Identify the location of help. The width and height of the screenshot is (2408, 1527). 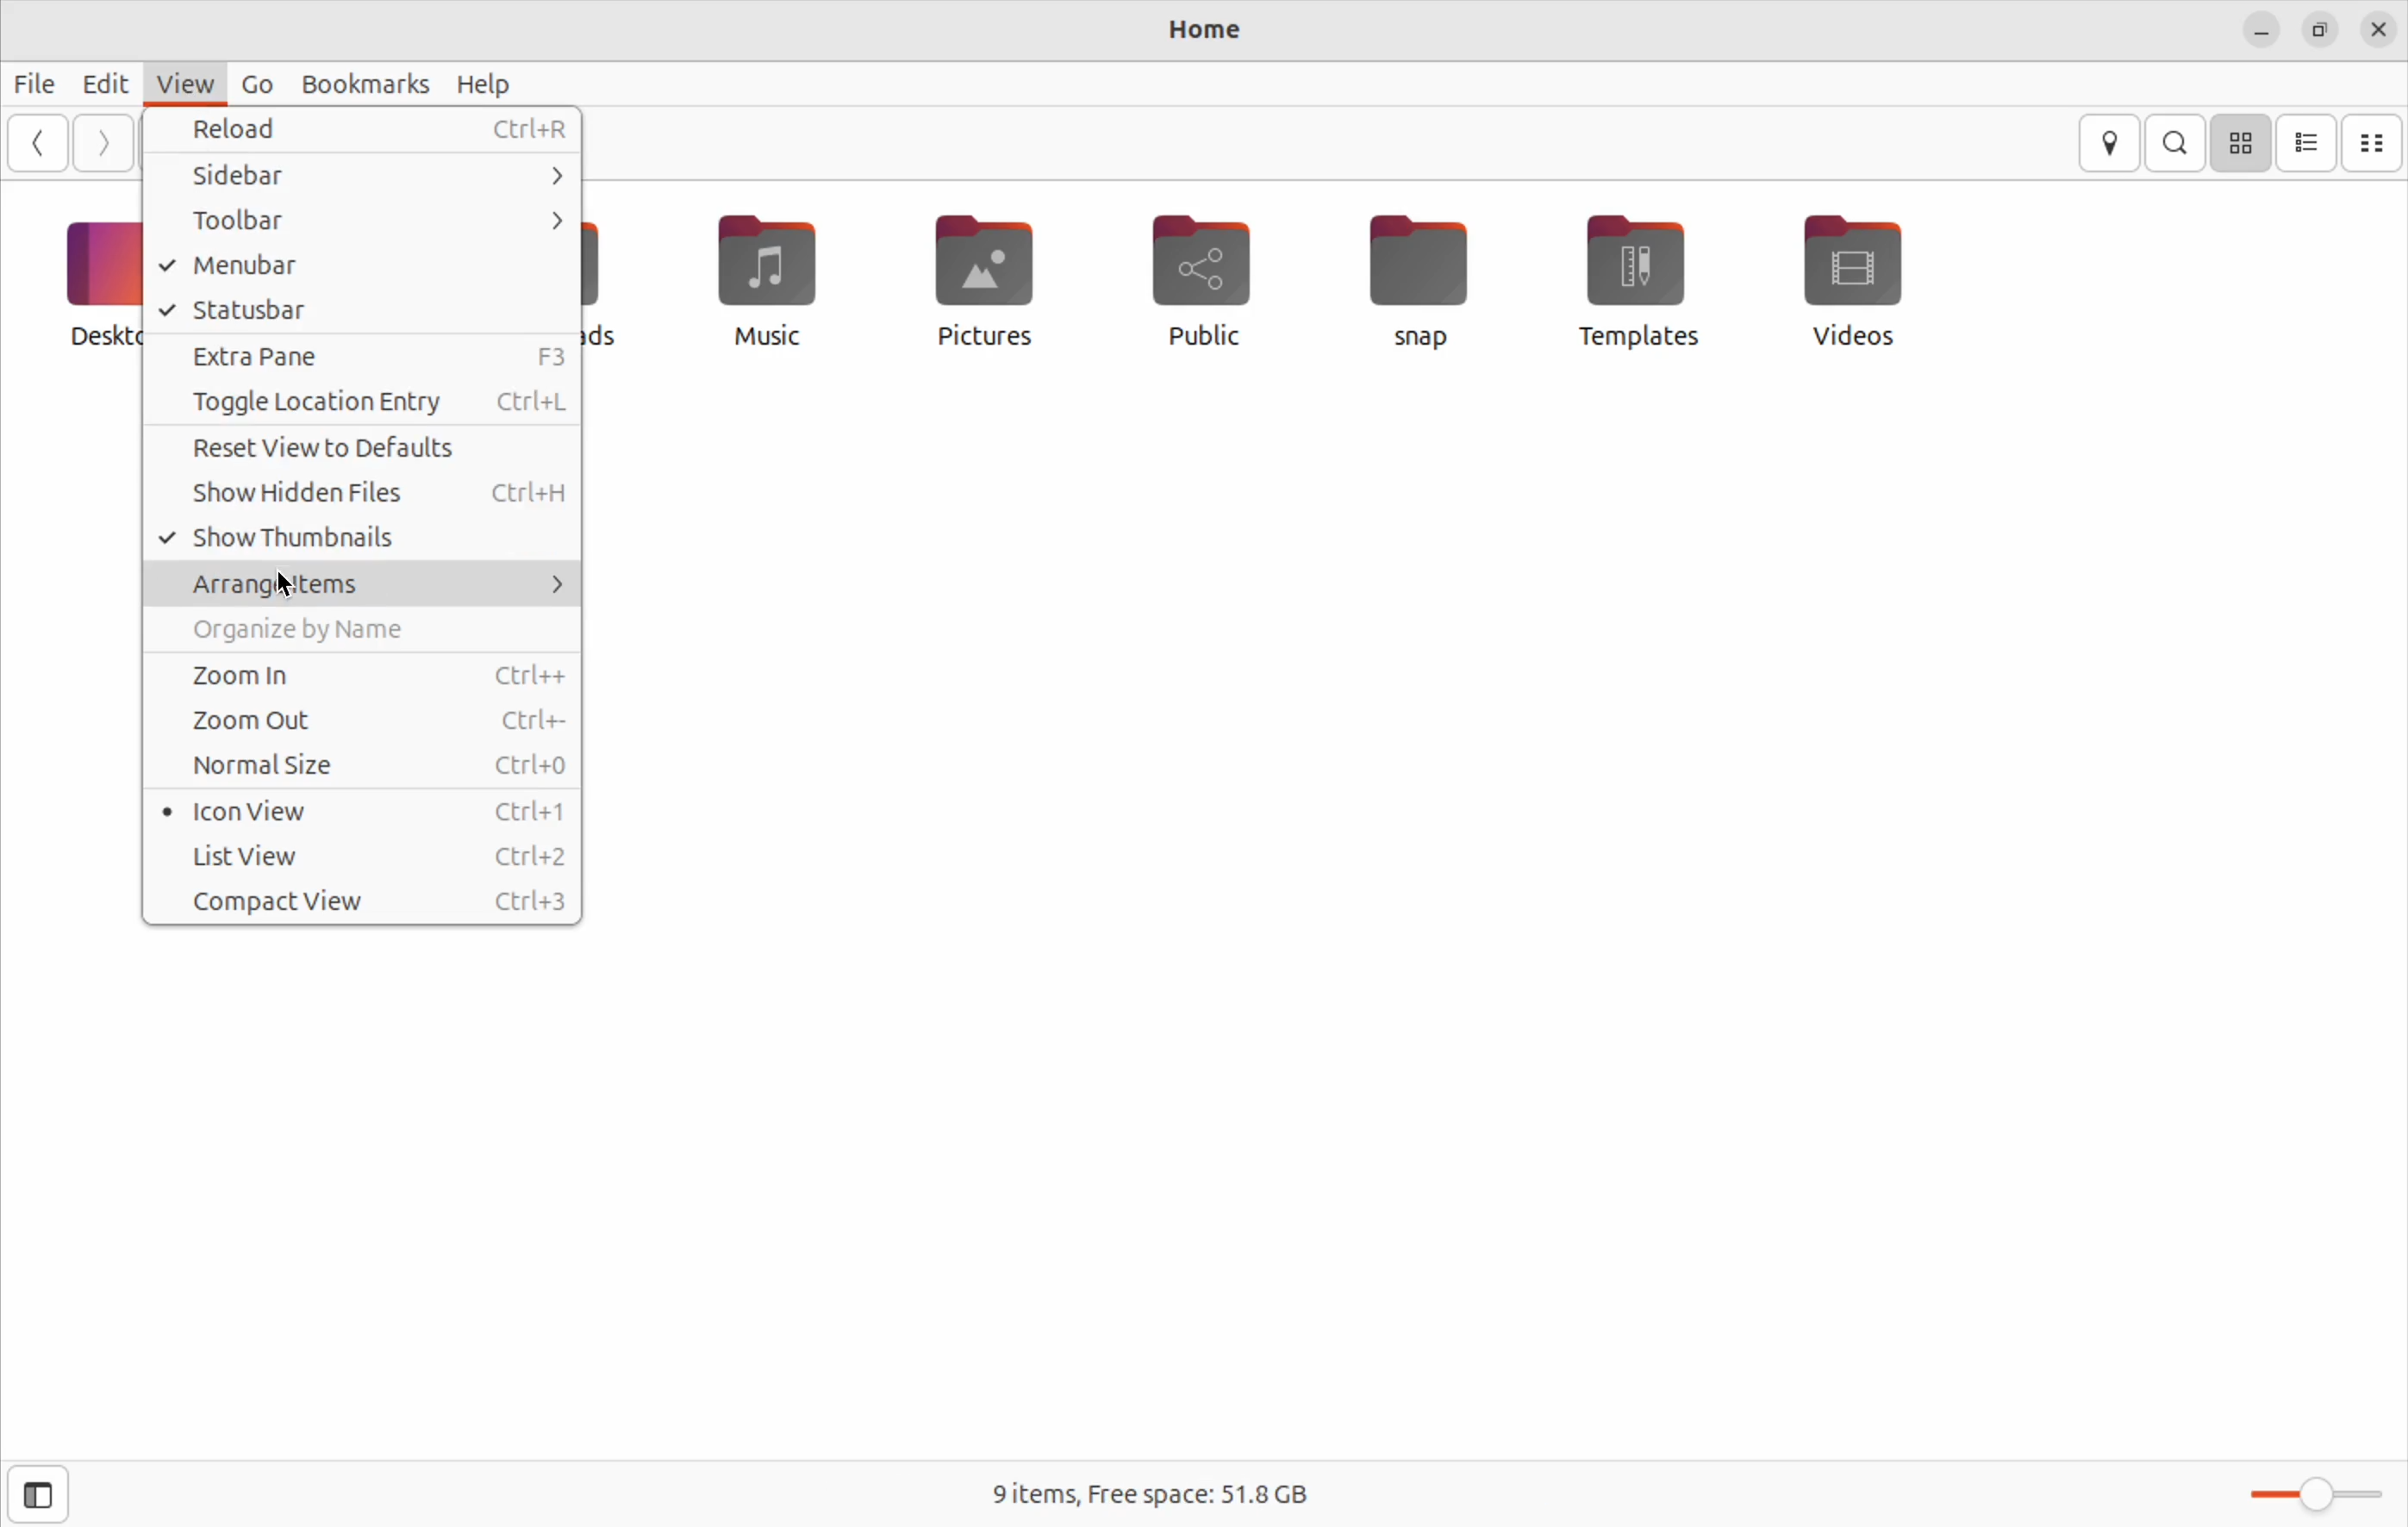
(487, 85).